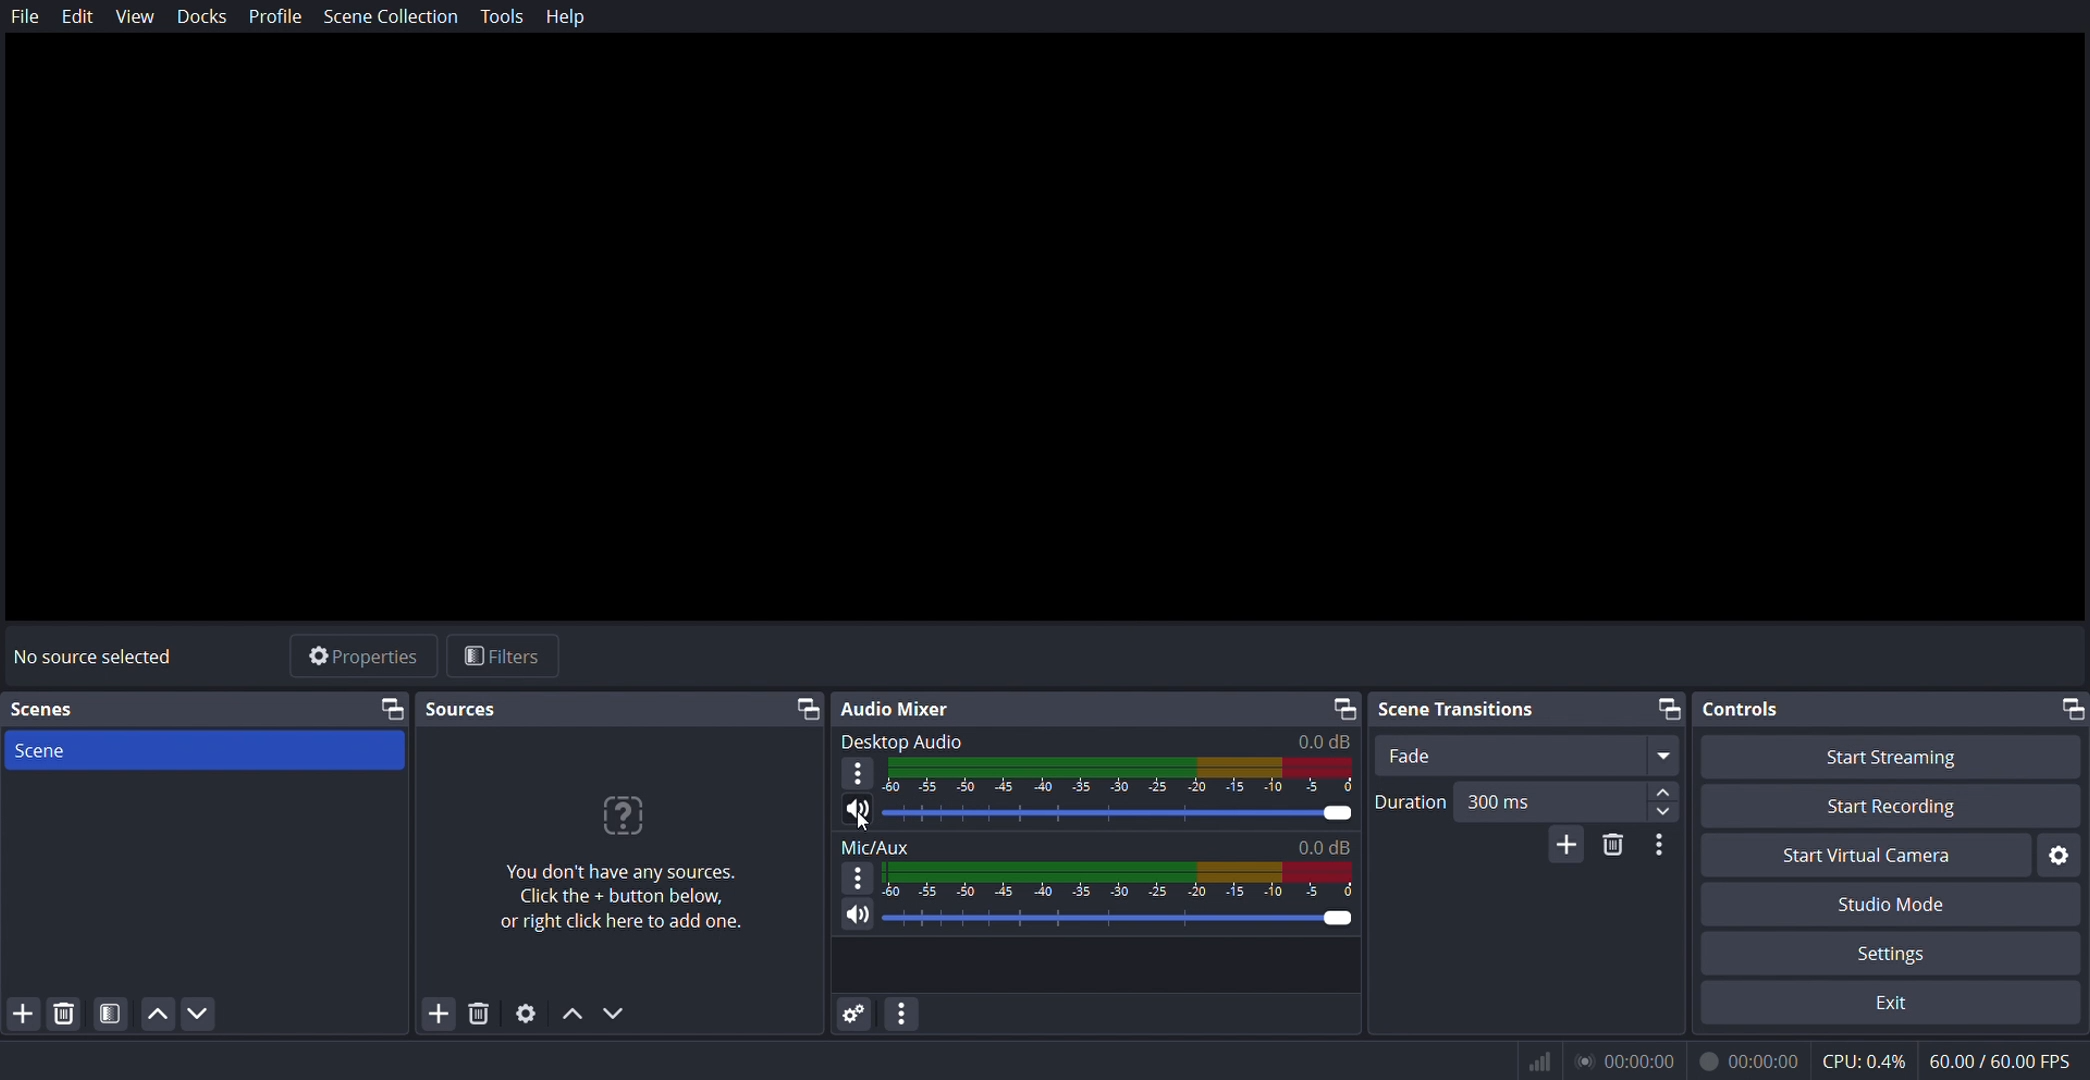  What do you see at coordinates (199, 1012) in the screenshot?
I see `move down ` at bounding box center [199, 1012].